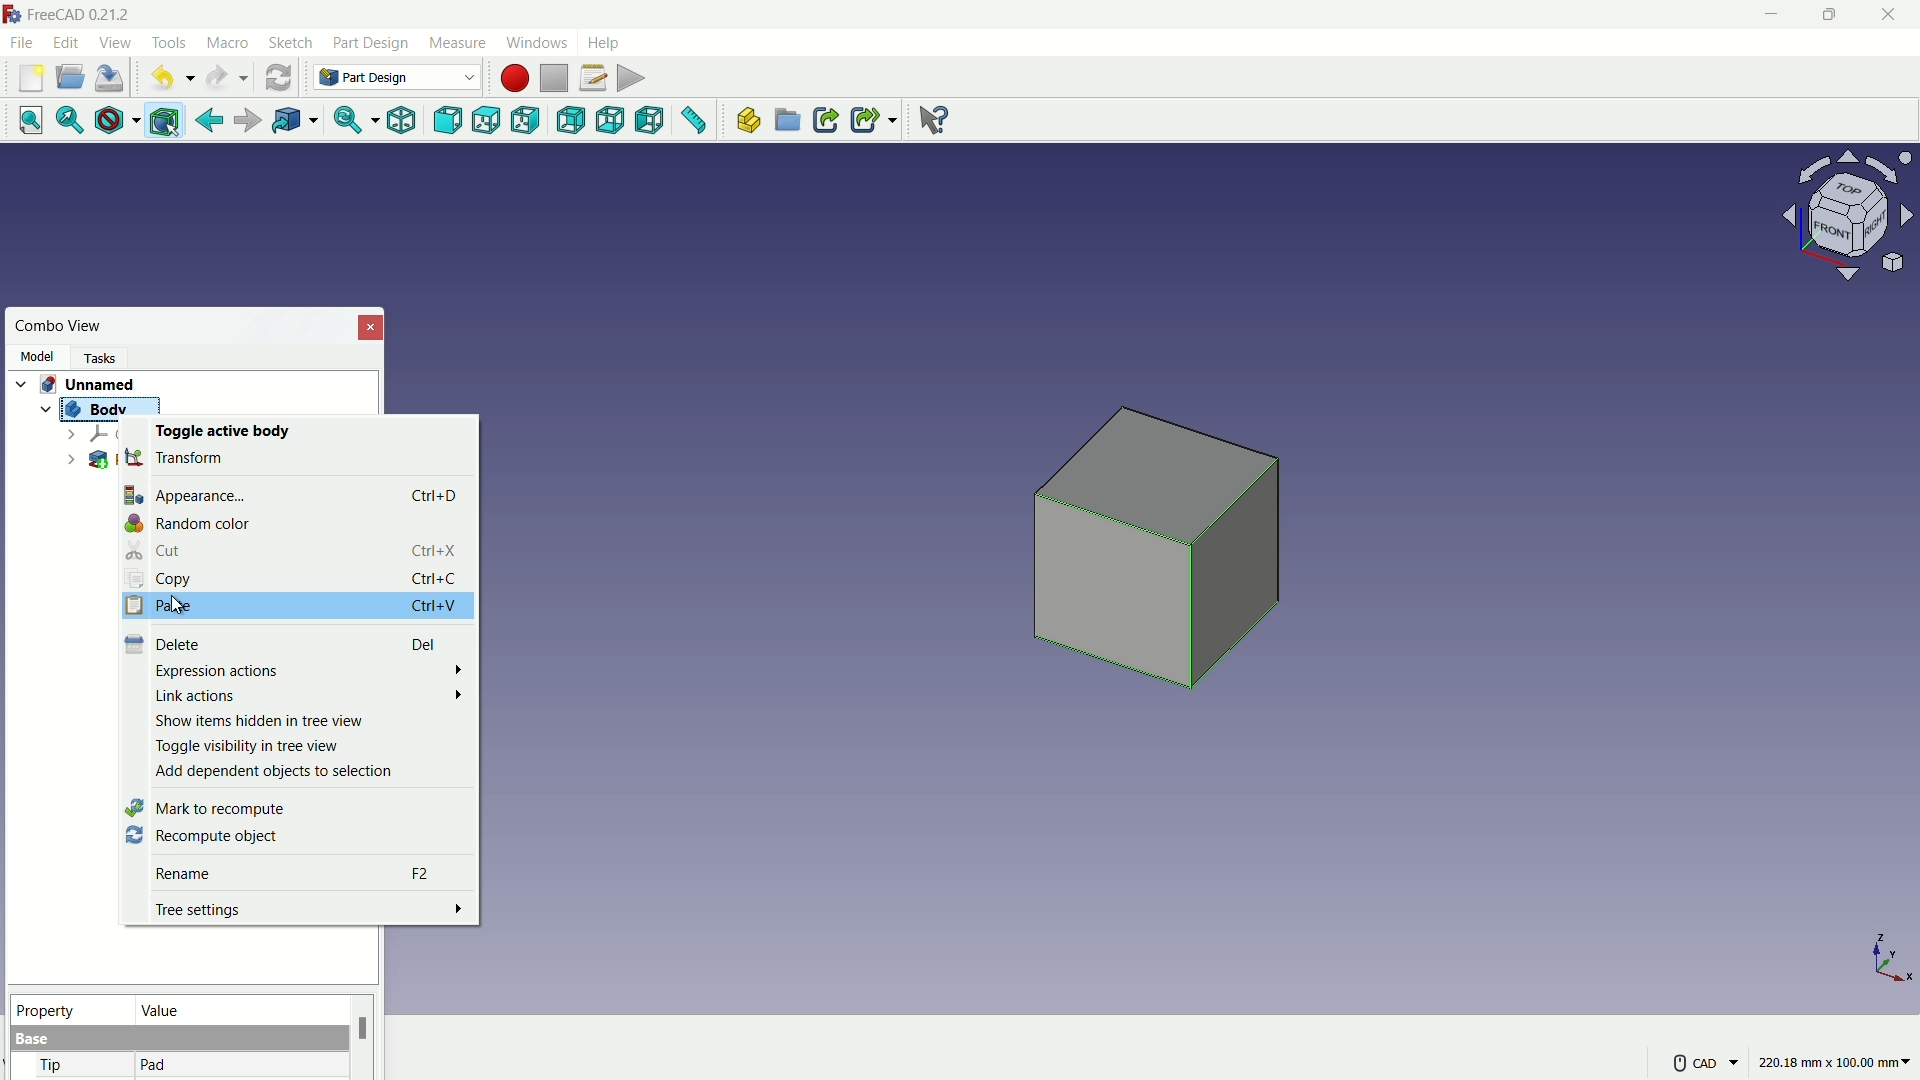 The image size is (1920, 1080). I want to click on pad, so click(154, 1066).